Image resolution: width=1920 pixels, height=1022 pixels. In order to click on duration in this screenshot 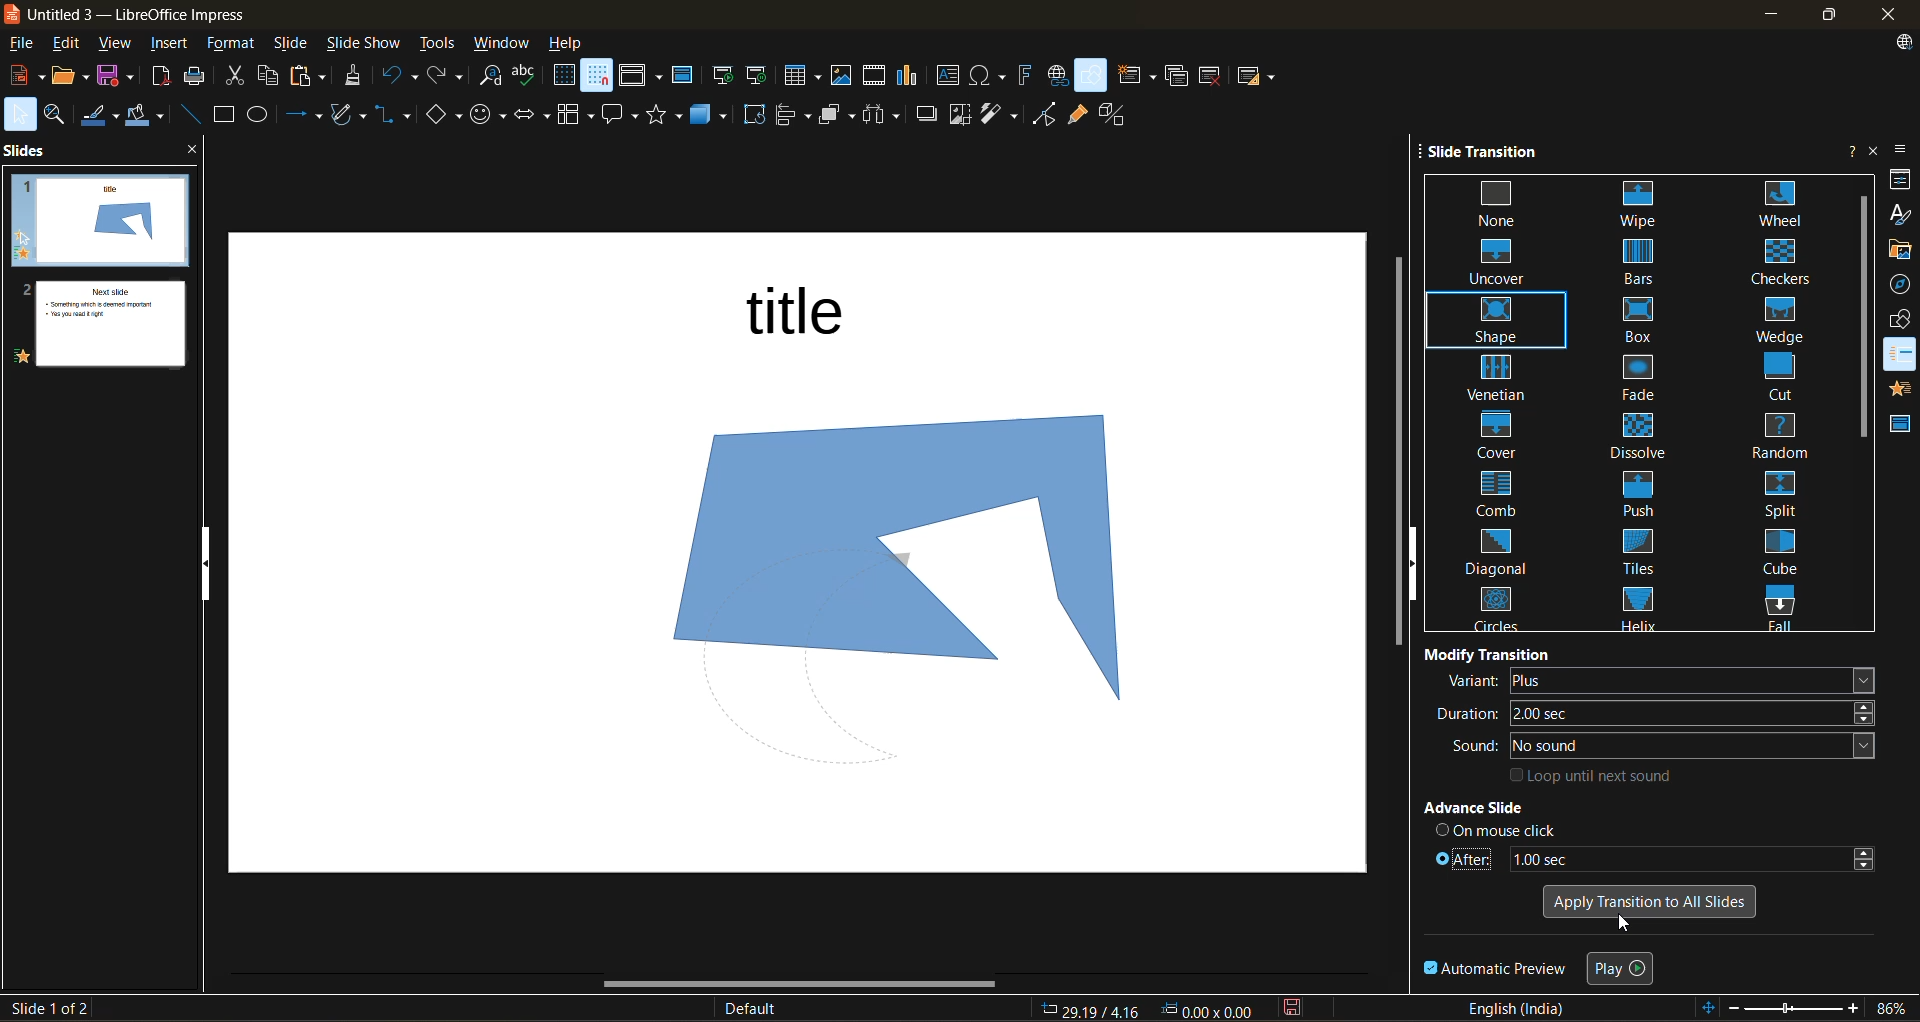, I will do `click(1660, 713)`.